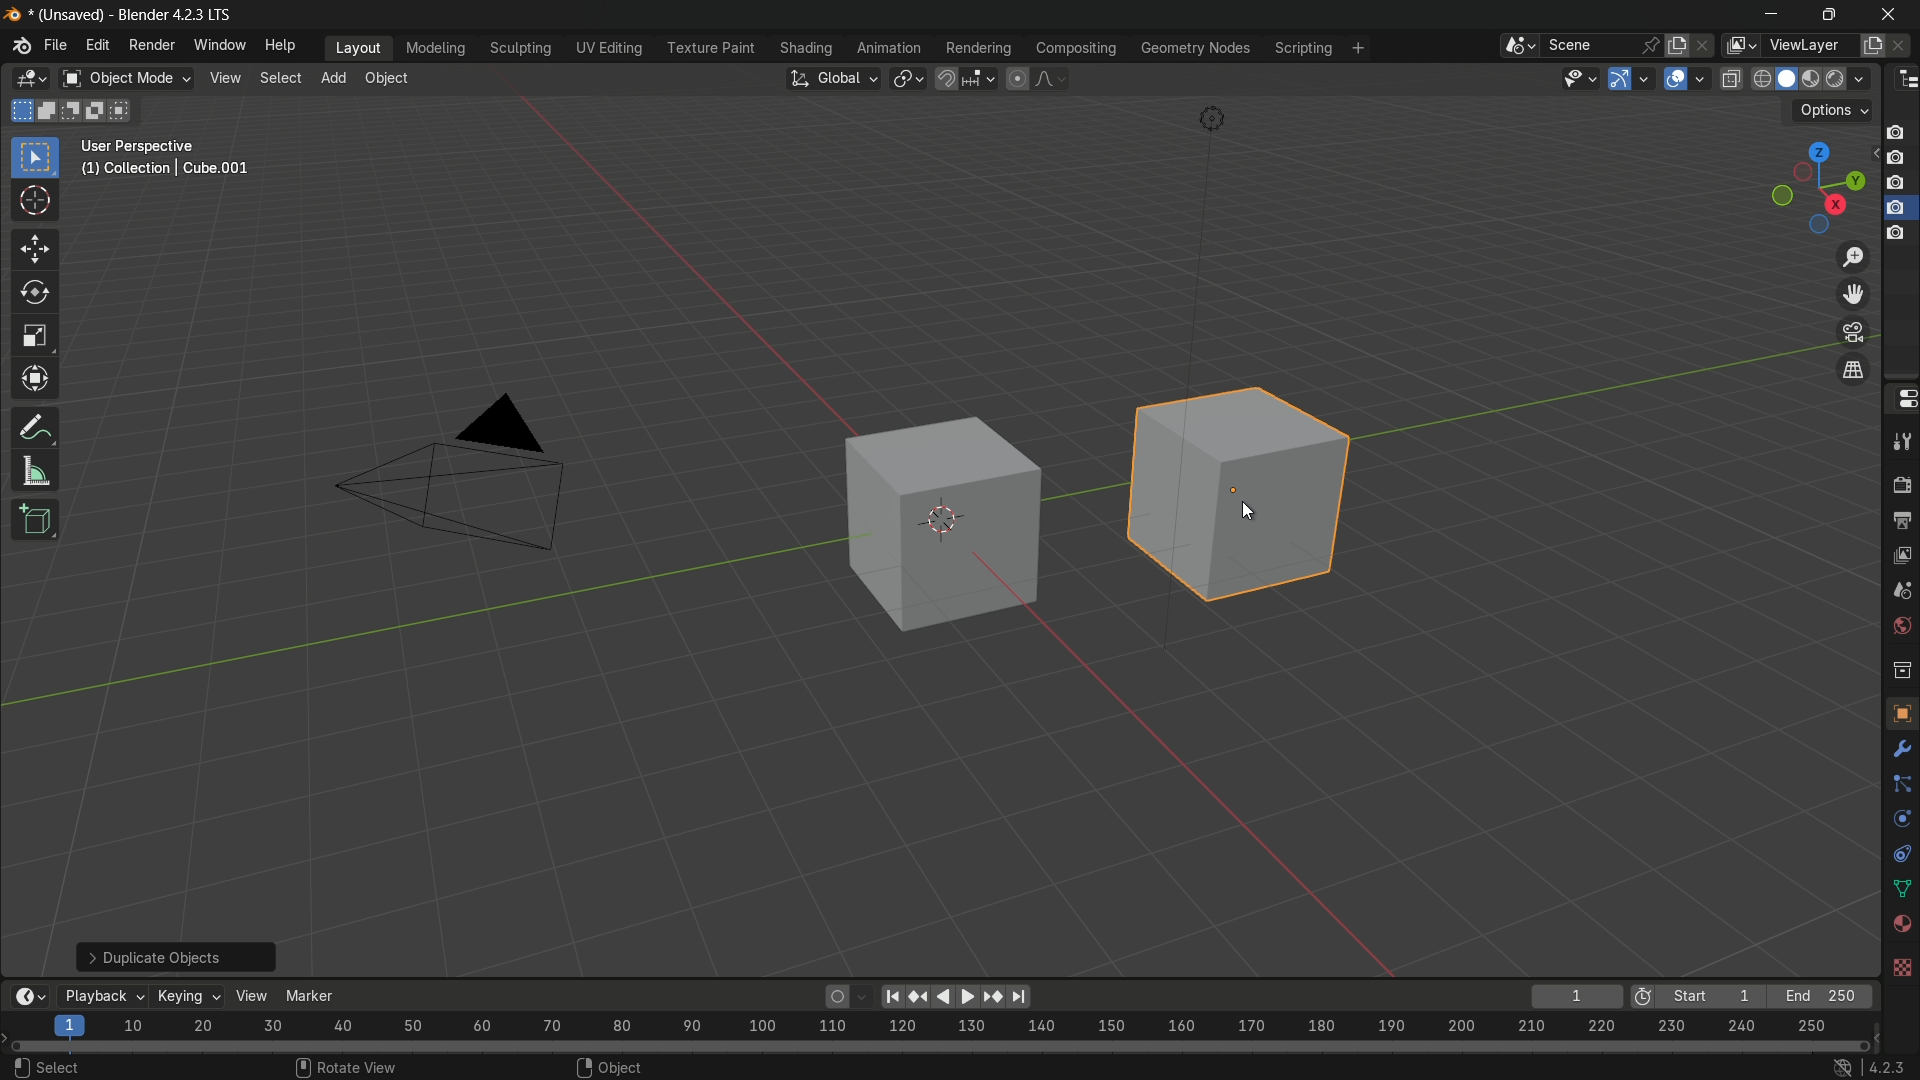  What do you see at coordinates (967, 79) in the screenshot?
I see `snap` at bounding box center [967, 79].